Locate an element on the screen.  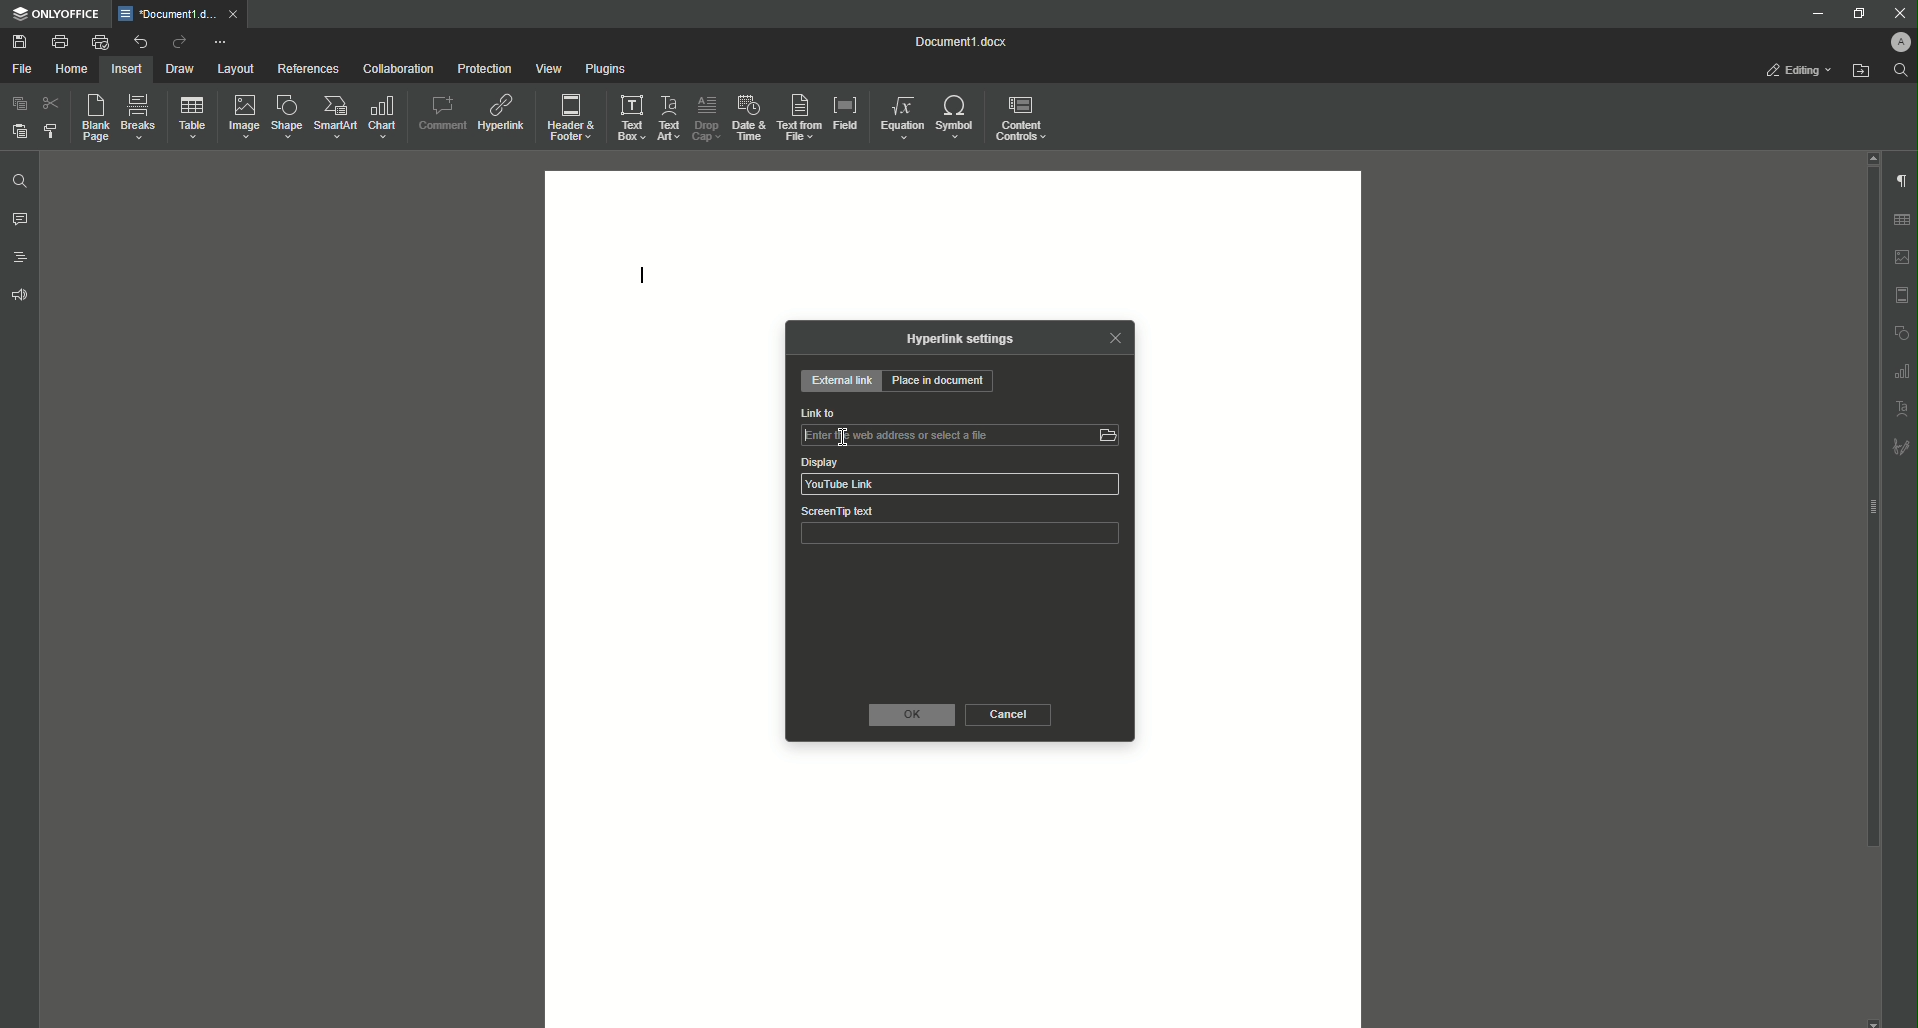
Collaboration is located at coordinates (398, 68).